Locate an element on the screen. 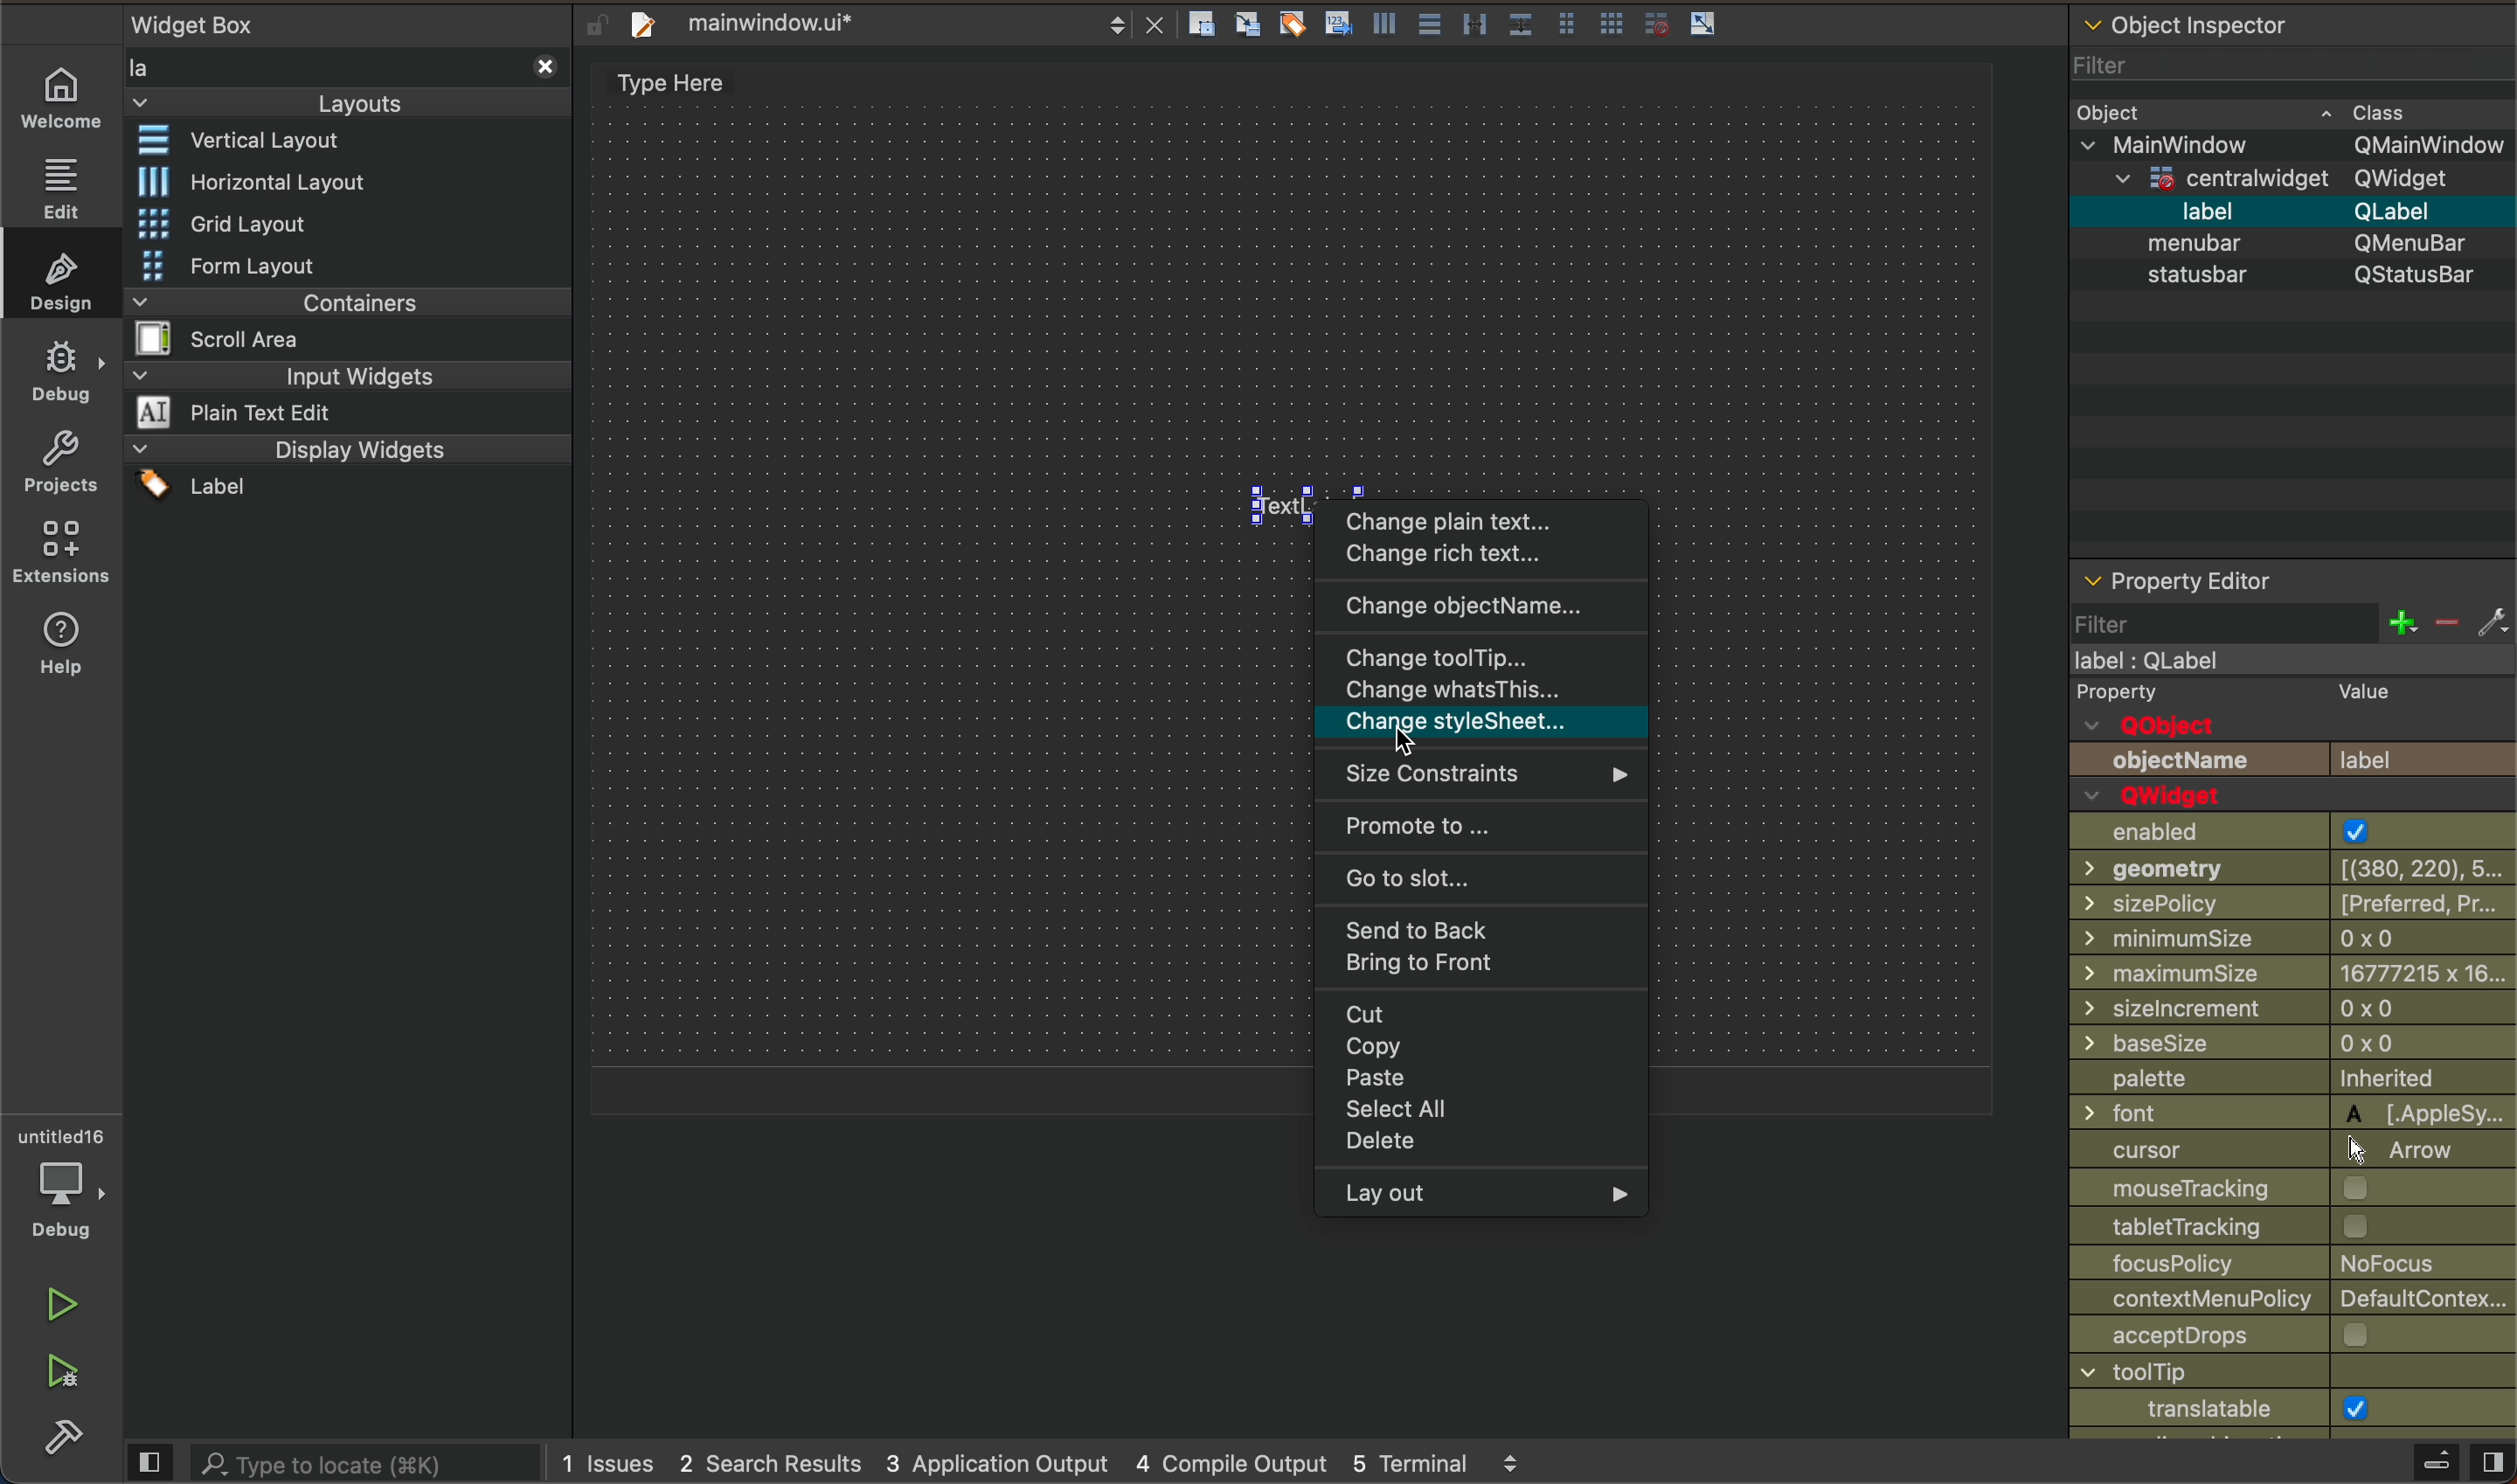 The image size is (2517, 1484). display widget is located at coordinates (342, 467).